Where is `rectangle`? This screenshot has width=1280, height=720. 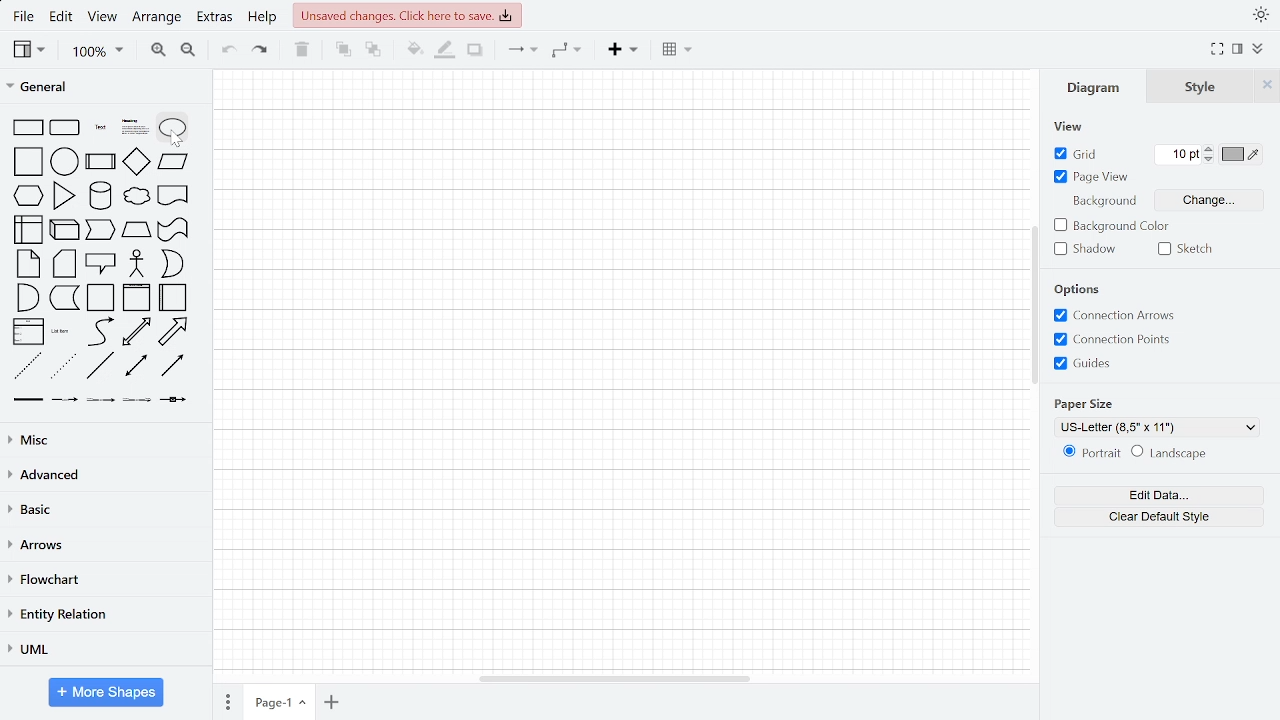
rectangle is located at coordinates (28, 128).